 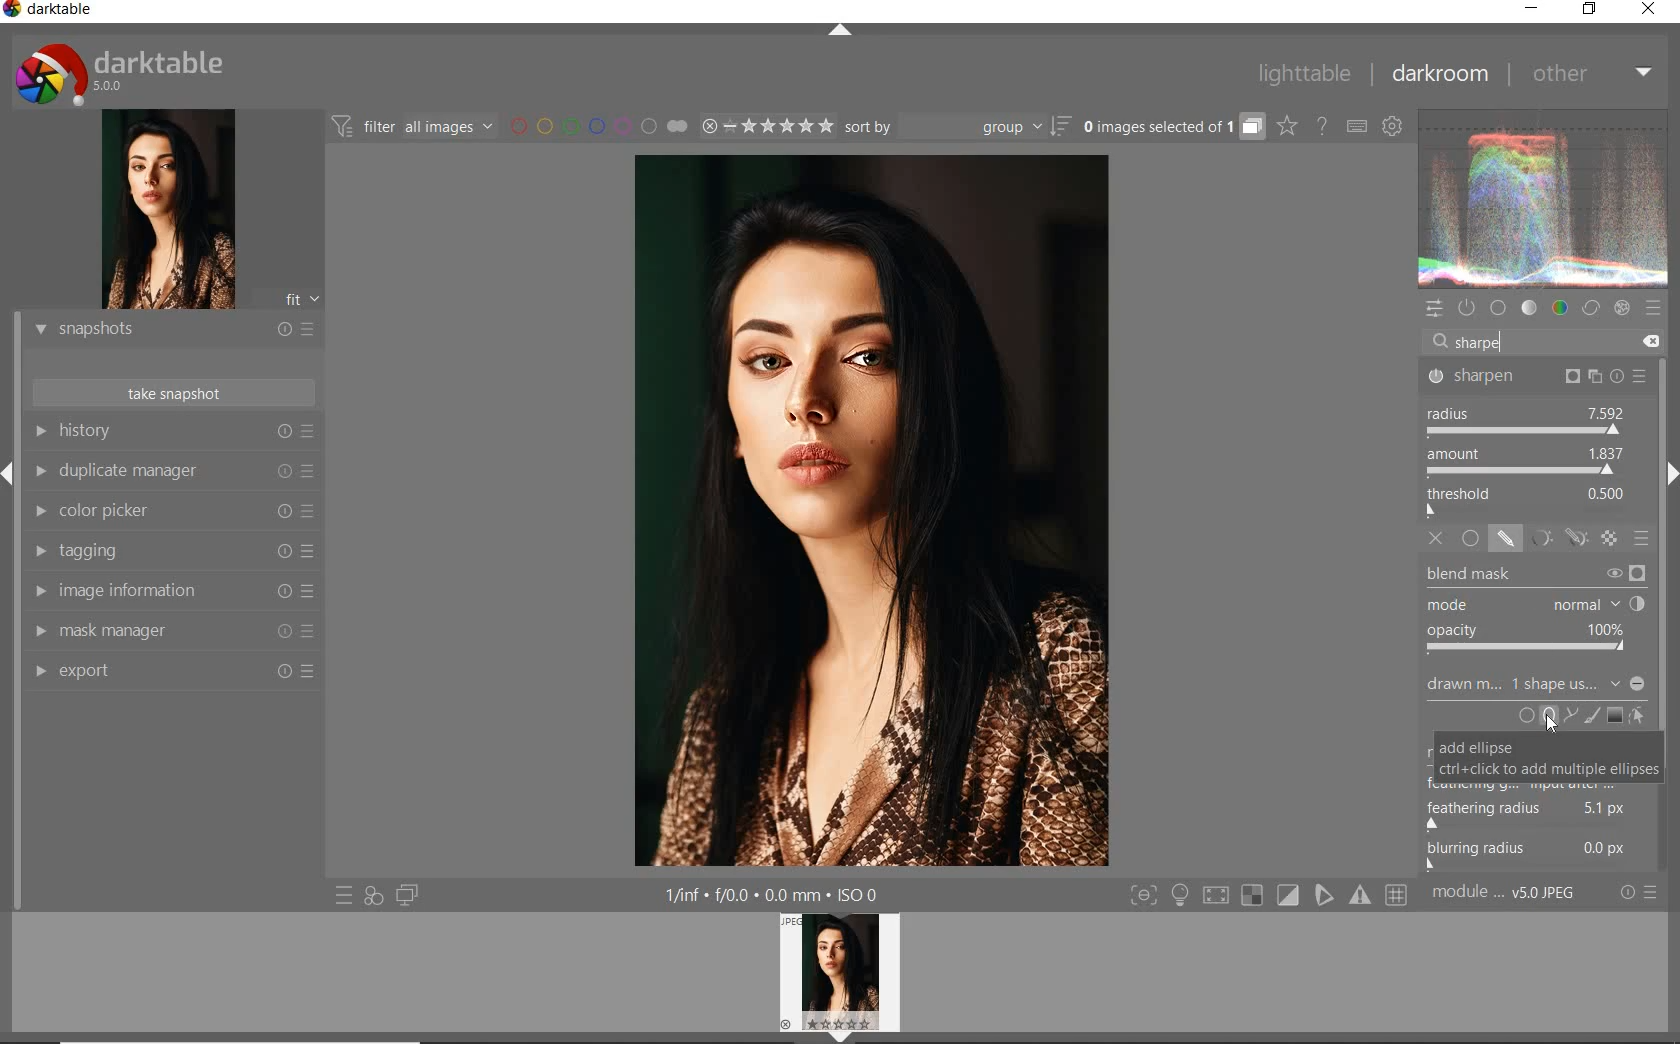 I want to click on sign , so click(x=1218, y=897).